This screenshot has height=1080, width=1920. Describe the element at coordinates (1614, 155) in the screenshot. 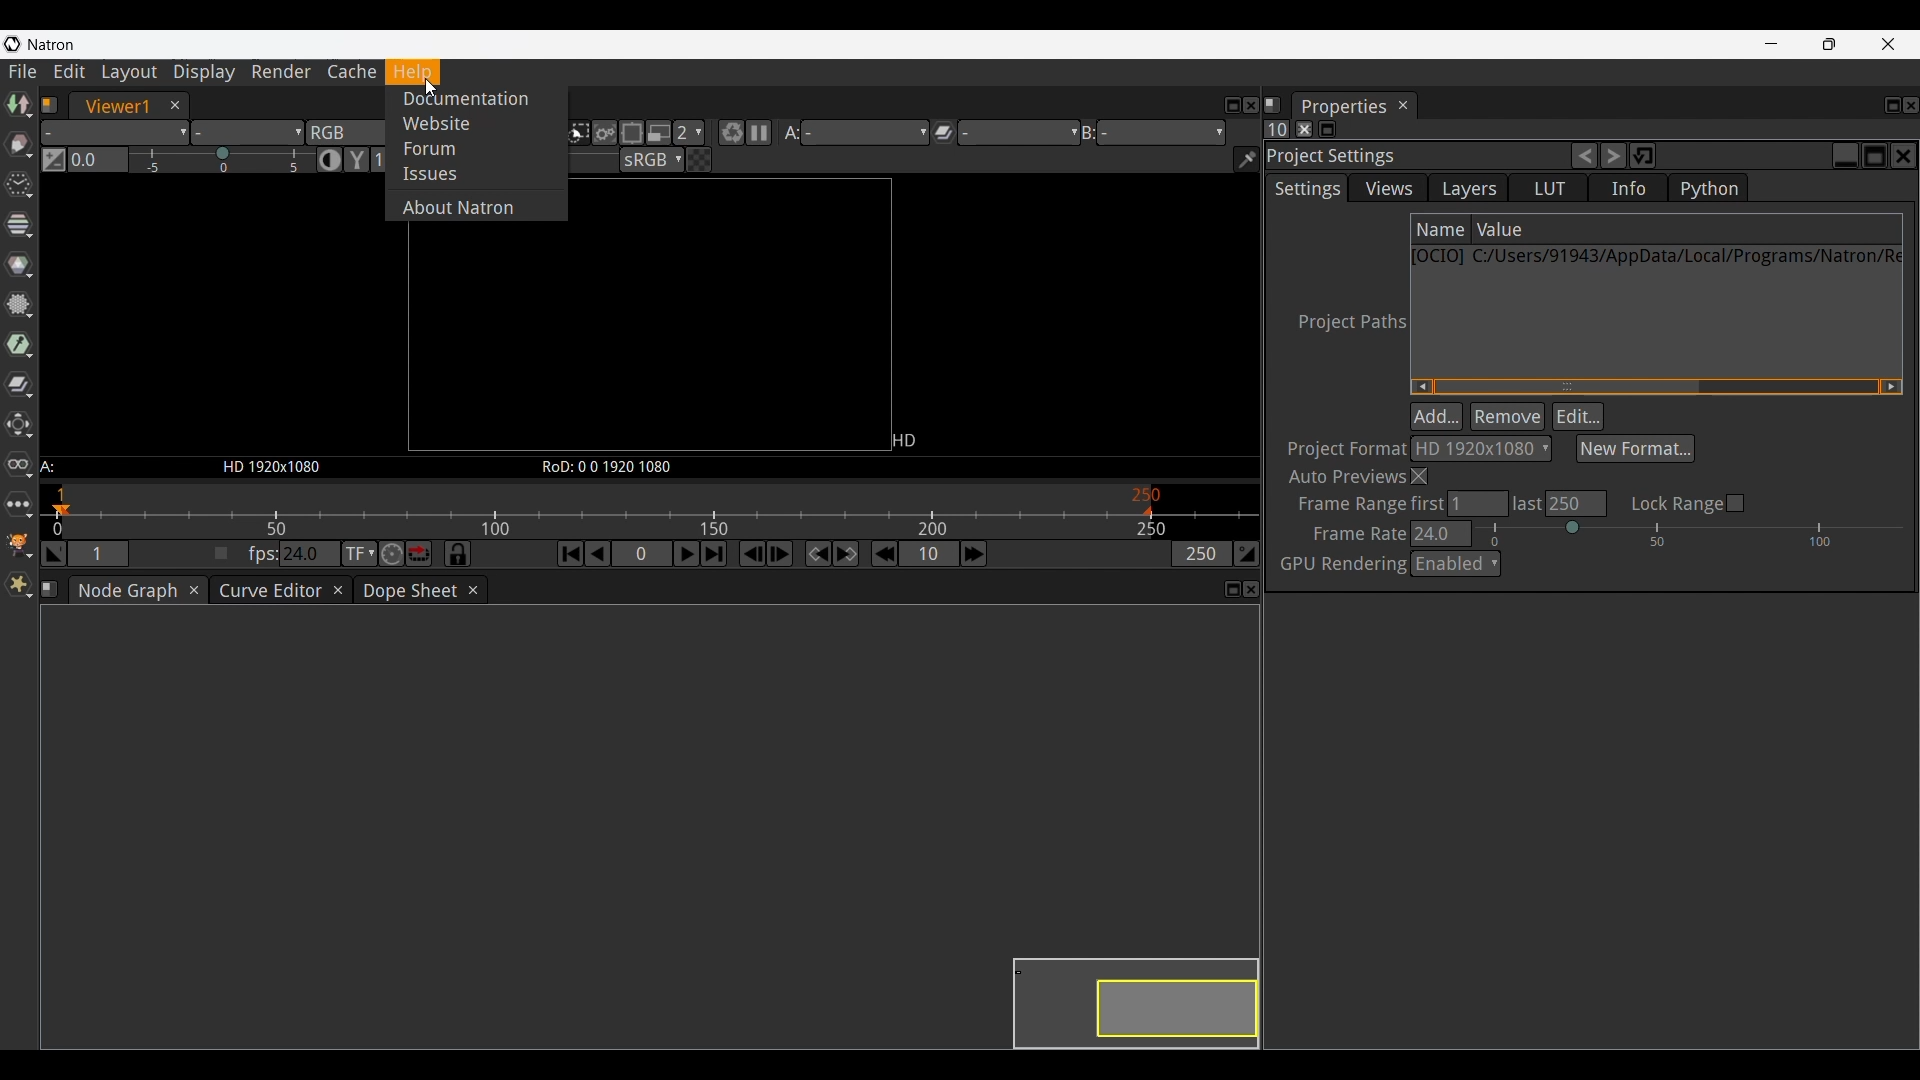

I see `Redo` at that location.